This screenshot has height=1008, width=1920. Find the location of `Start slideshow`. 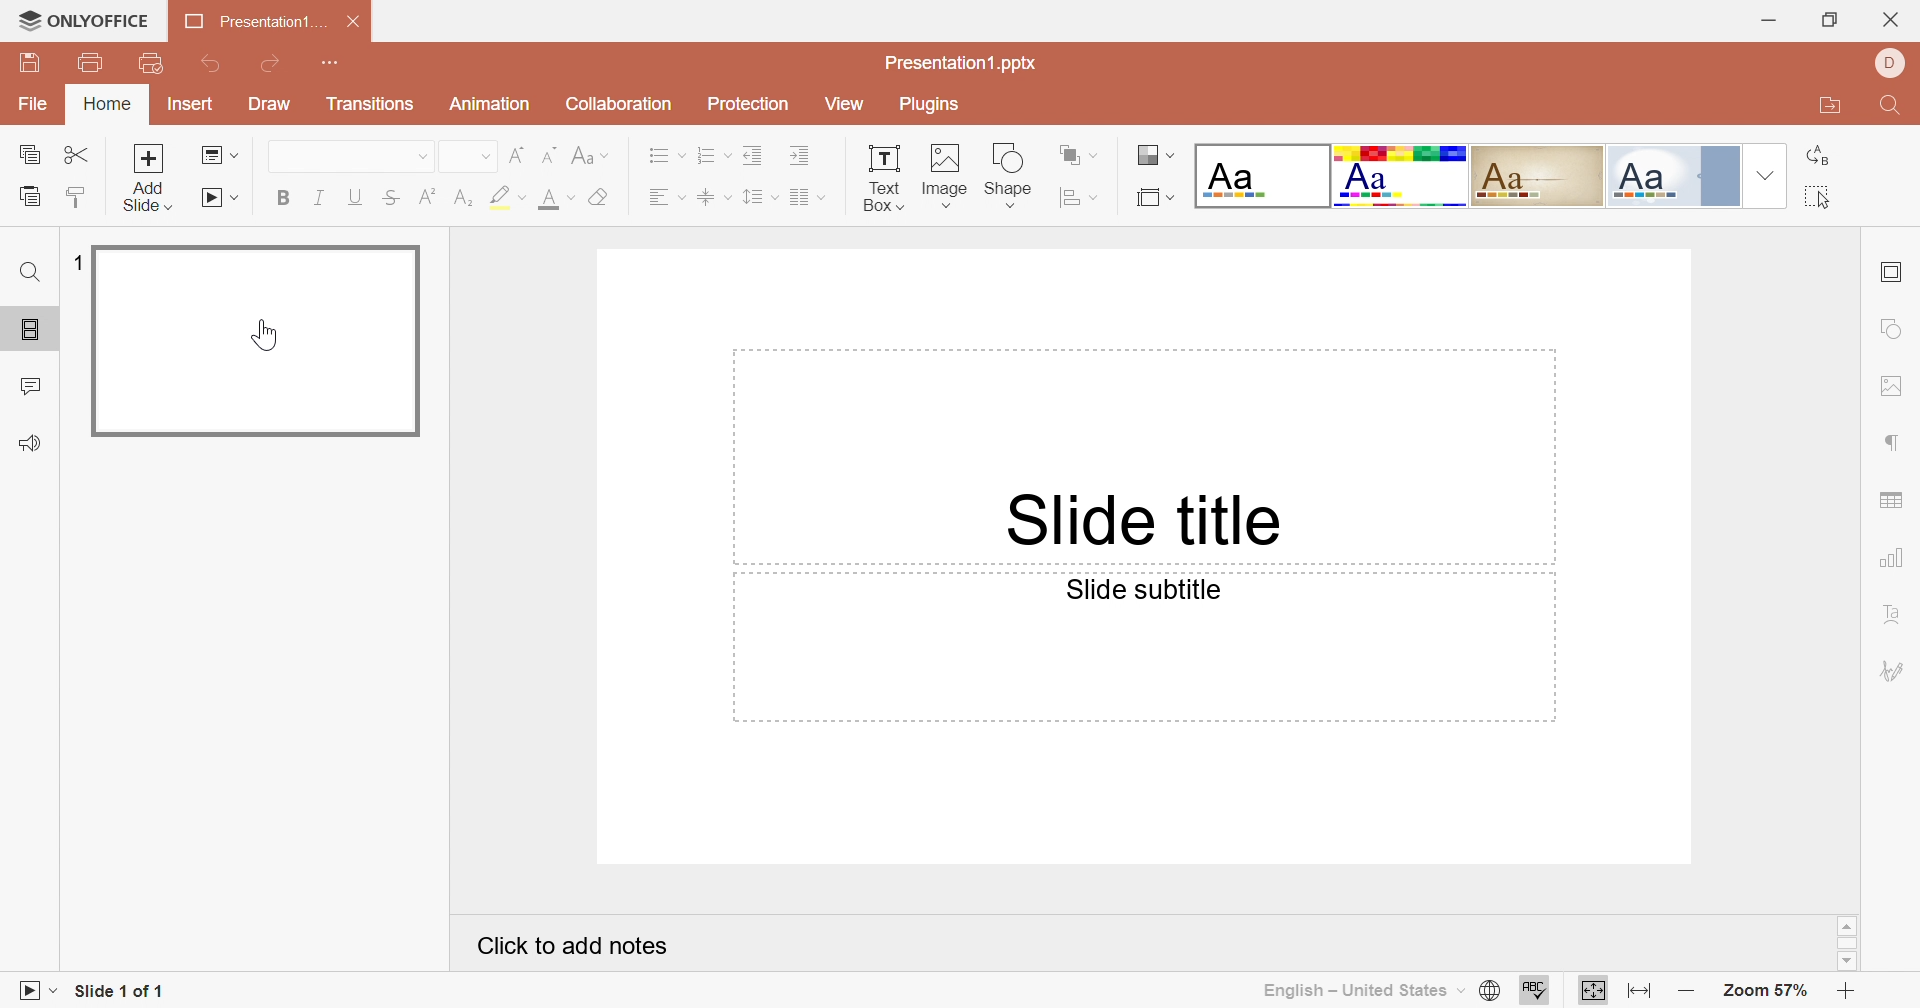

Start slideshow is located at coordinates (219, 197).